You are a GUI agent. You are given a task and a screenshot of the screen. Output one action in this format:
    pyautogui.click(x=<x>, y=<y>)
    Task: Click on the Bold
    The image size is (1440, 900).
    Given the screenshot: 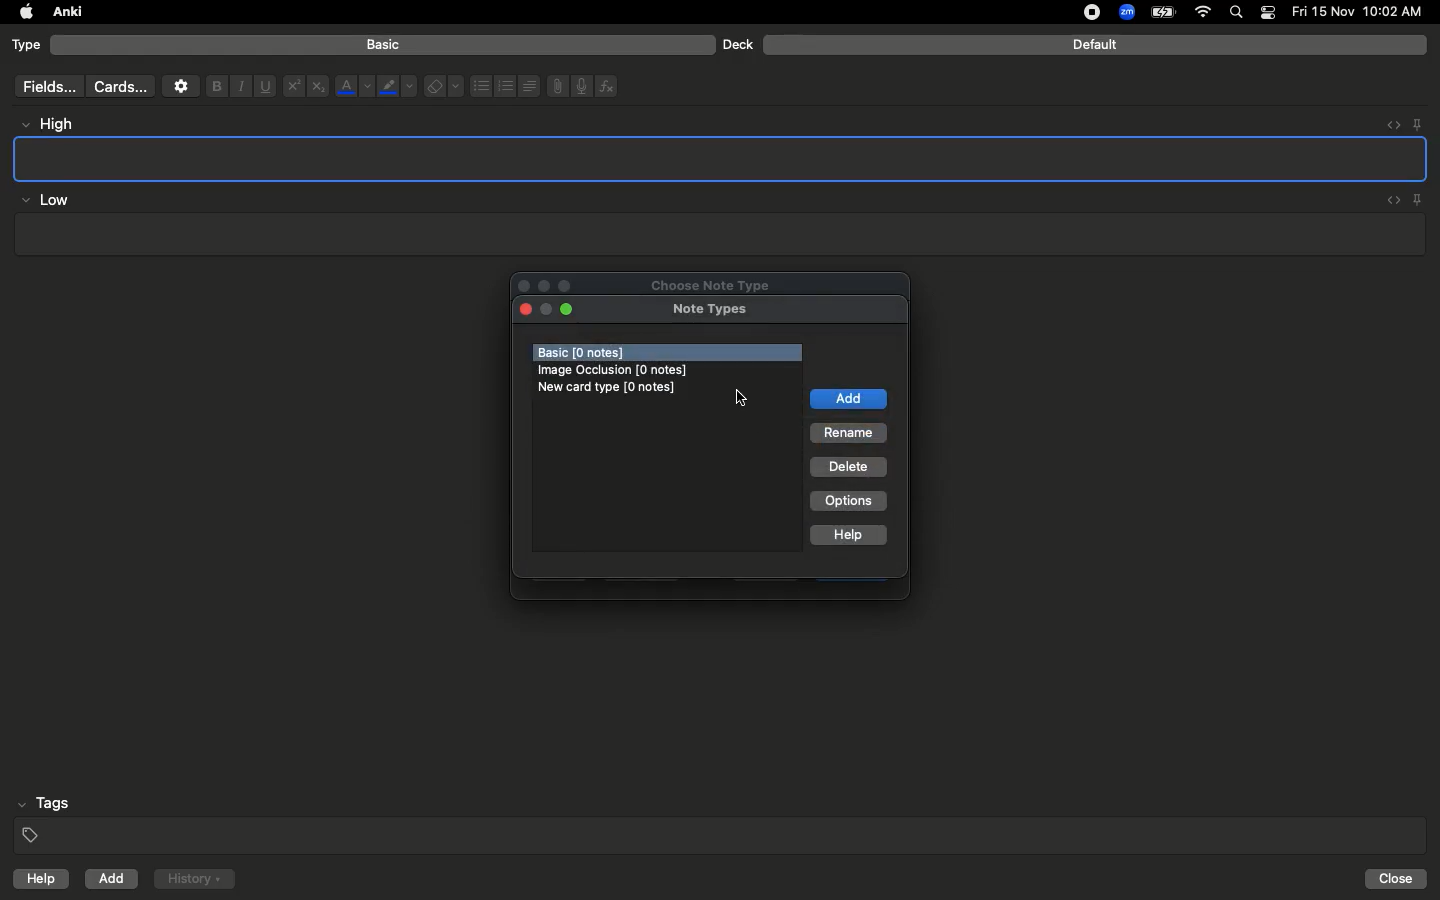 What is the action you would take?
    pyautogui.click(x=215, y=85)
    